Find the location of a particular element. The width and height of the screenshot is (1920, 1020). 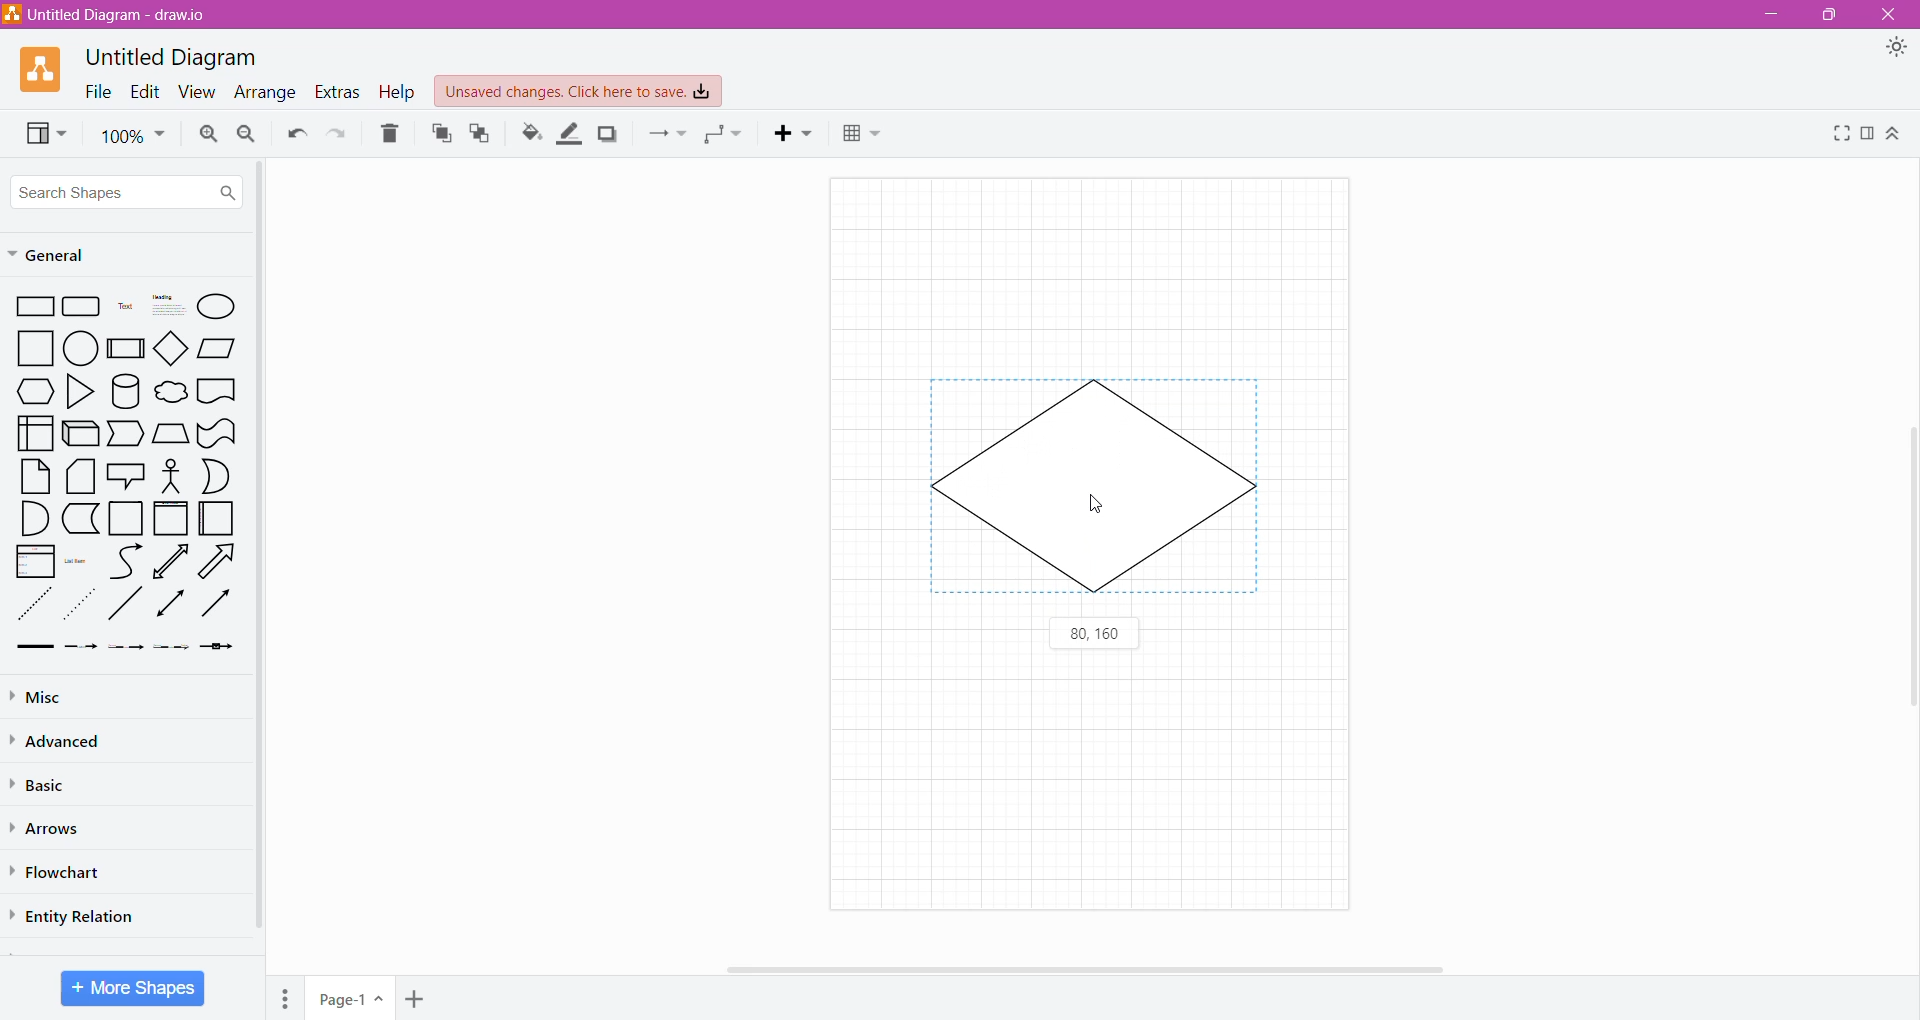

Arrow is located at coordinates (221, 564).